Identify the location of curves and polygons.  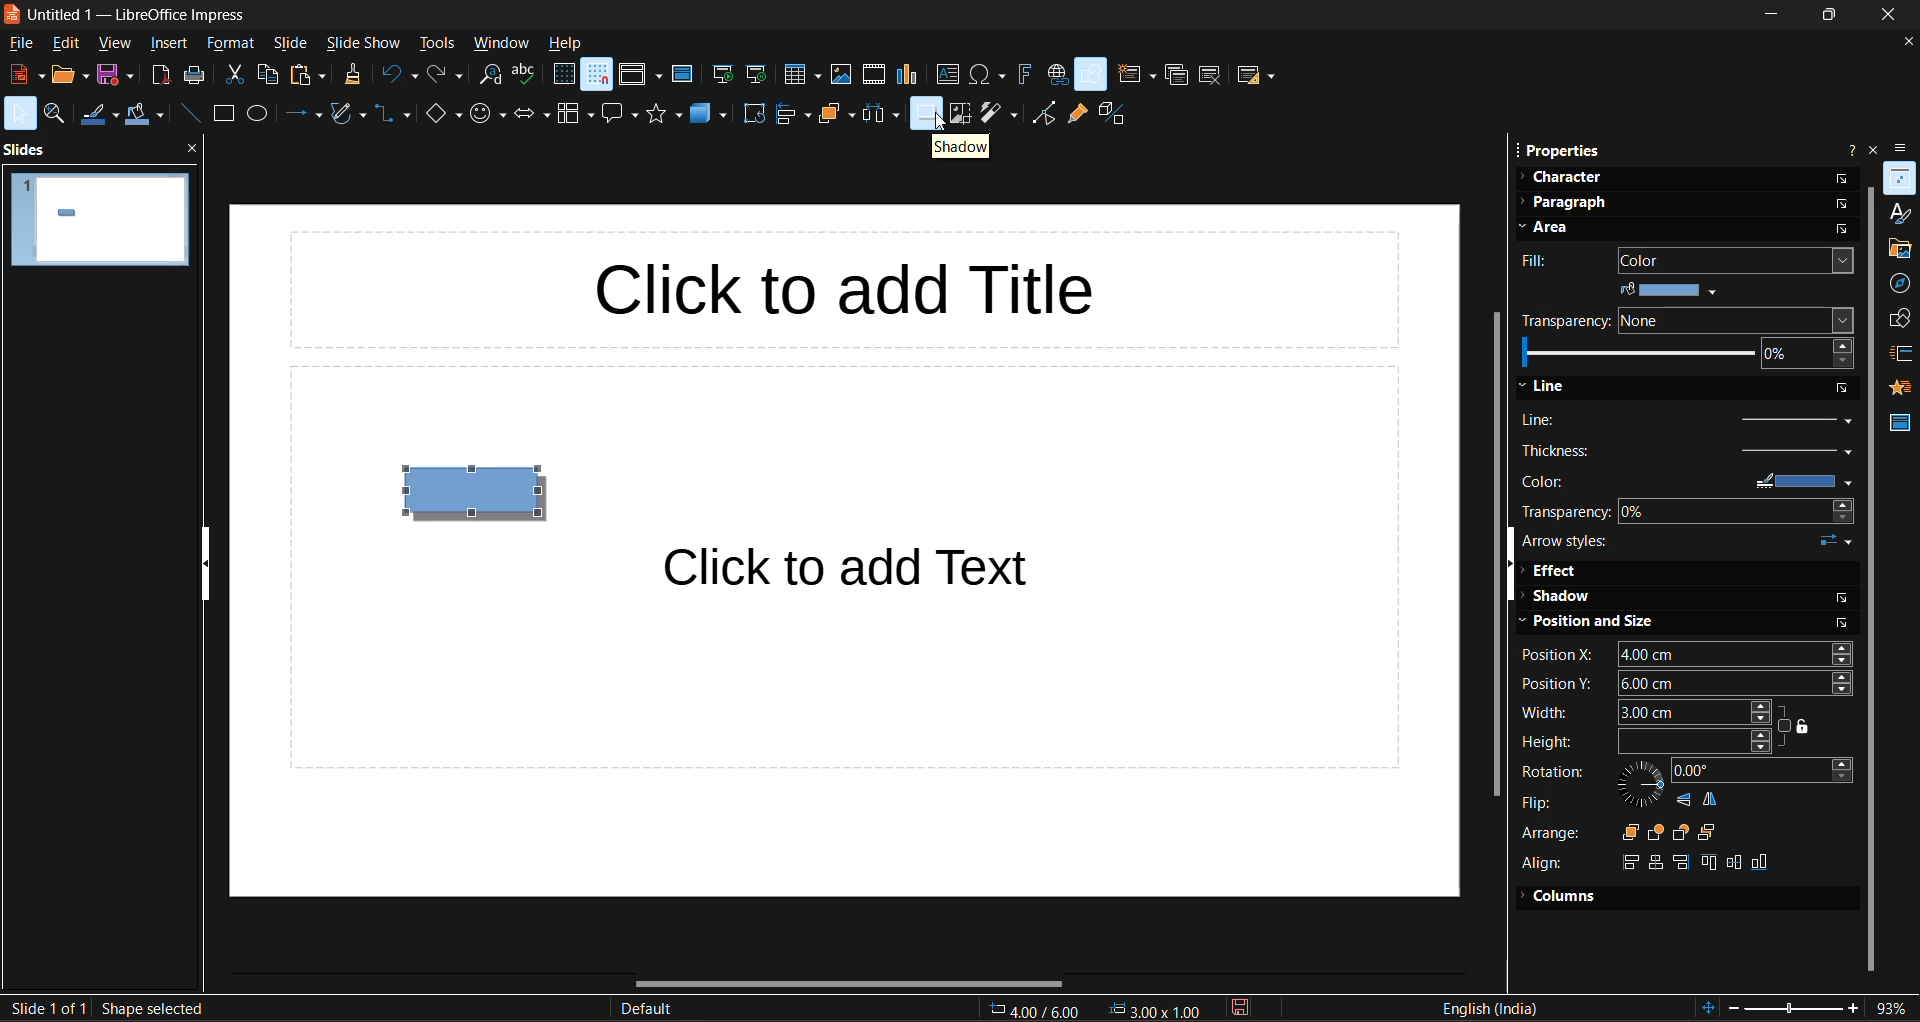
(346, 114).